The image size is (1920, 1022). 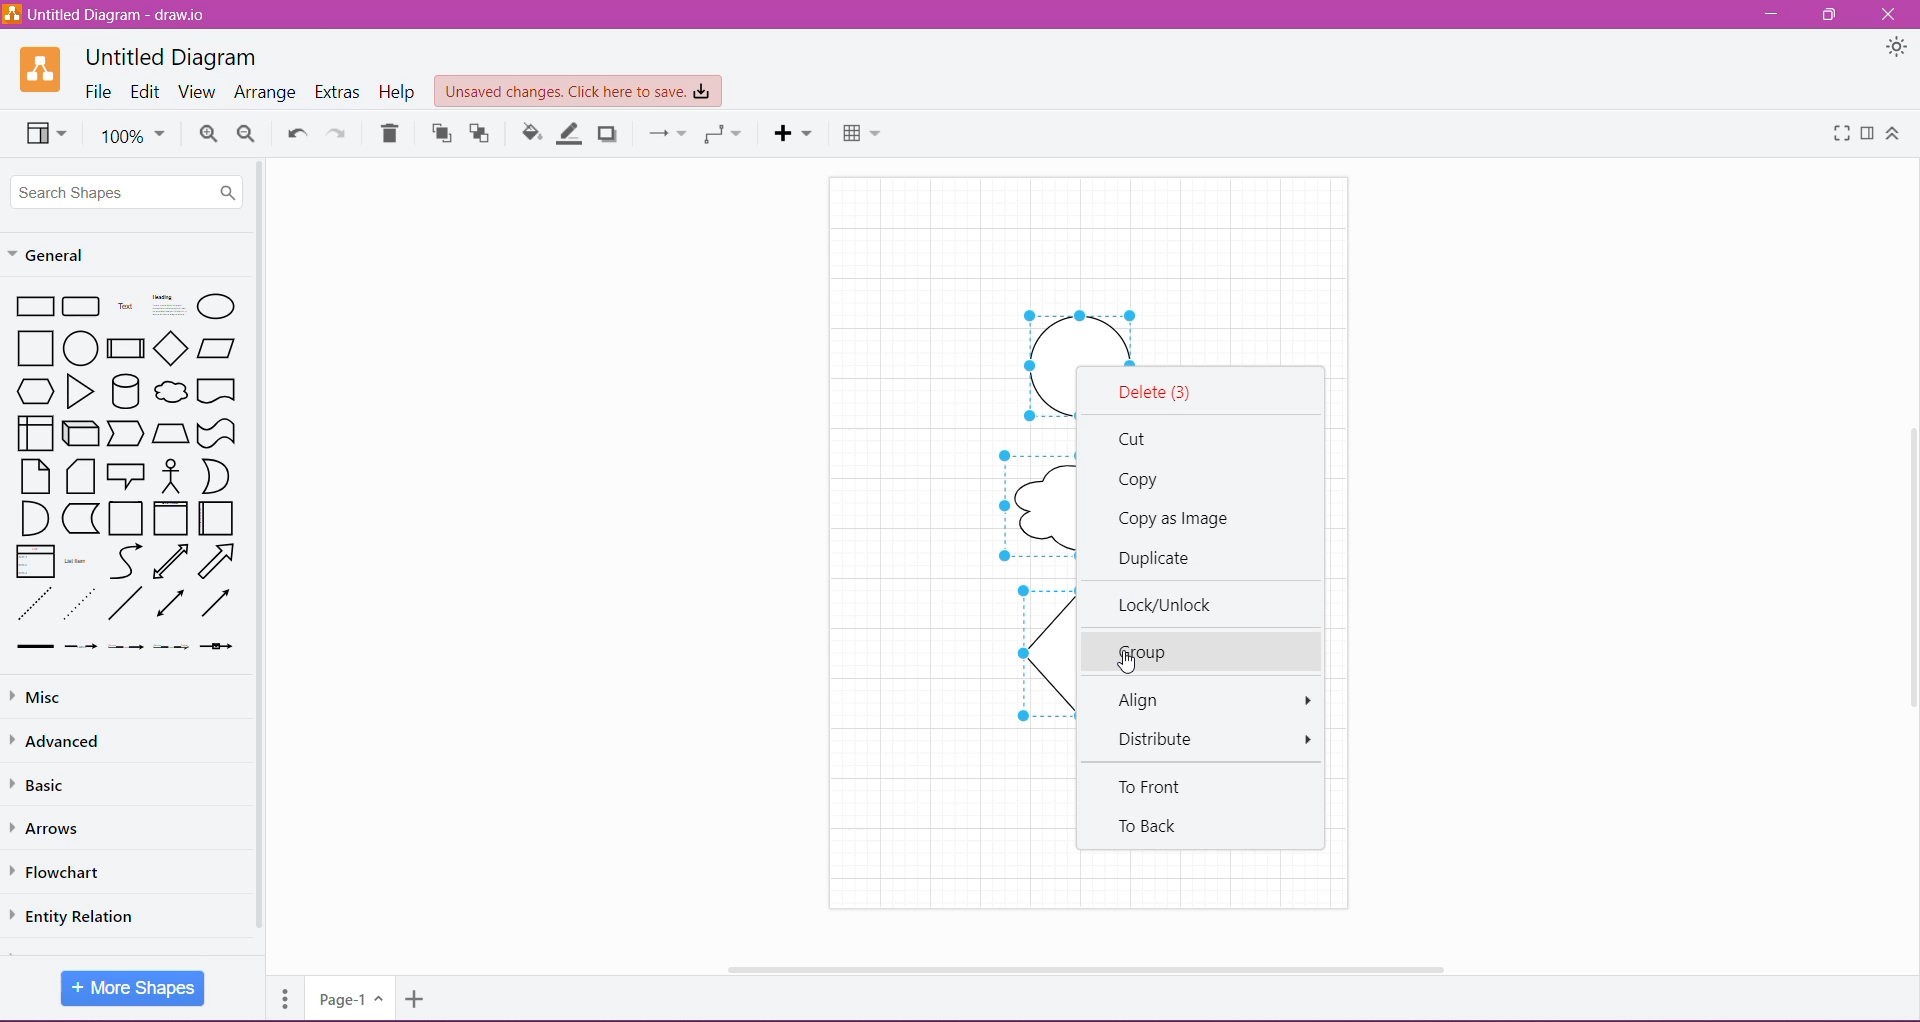 I want to click on Unsaved Changes. Click here to save., so click(x=579, y=92).